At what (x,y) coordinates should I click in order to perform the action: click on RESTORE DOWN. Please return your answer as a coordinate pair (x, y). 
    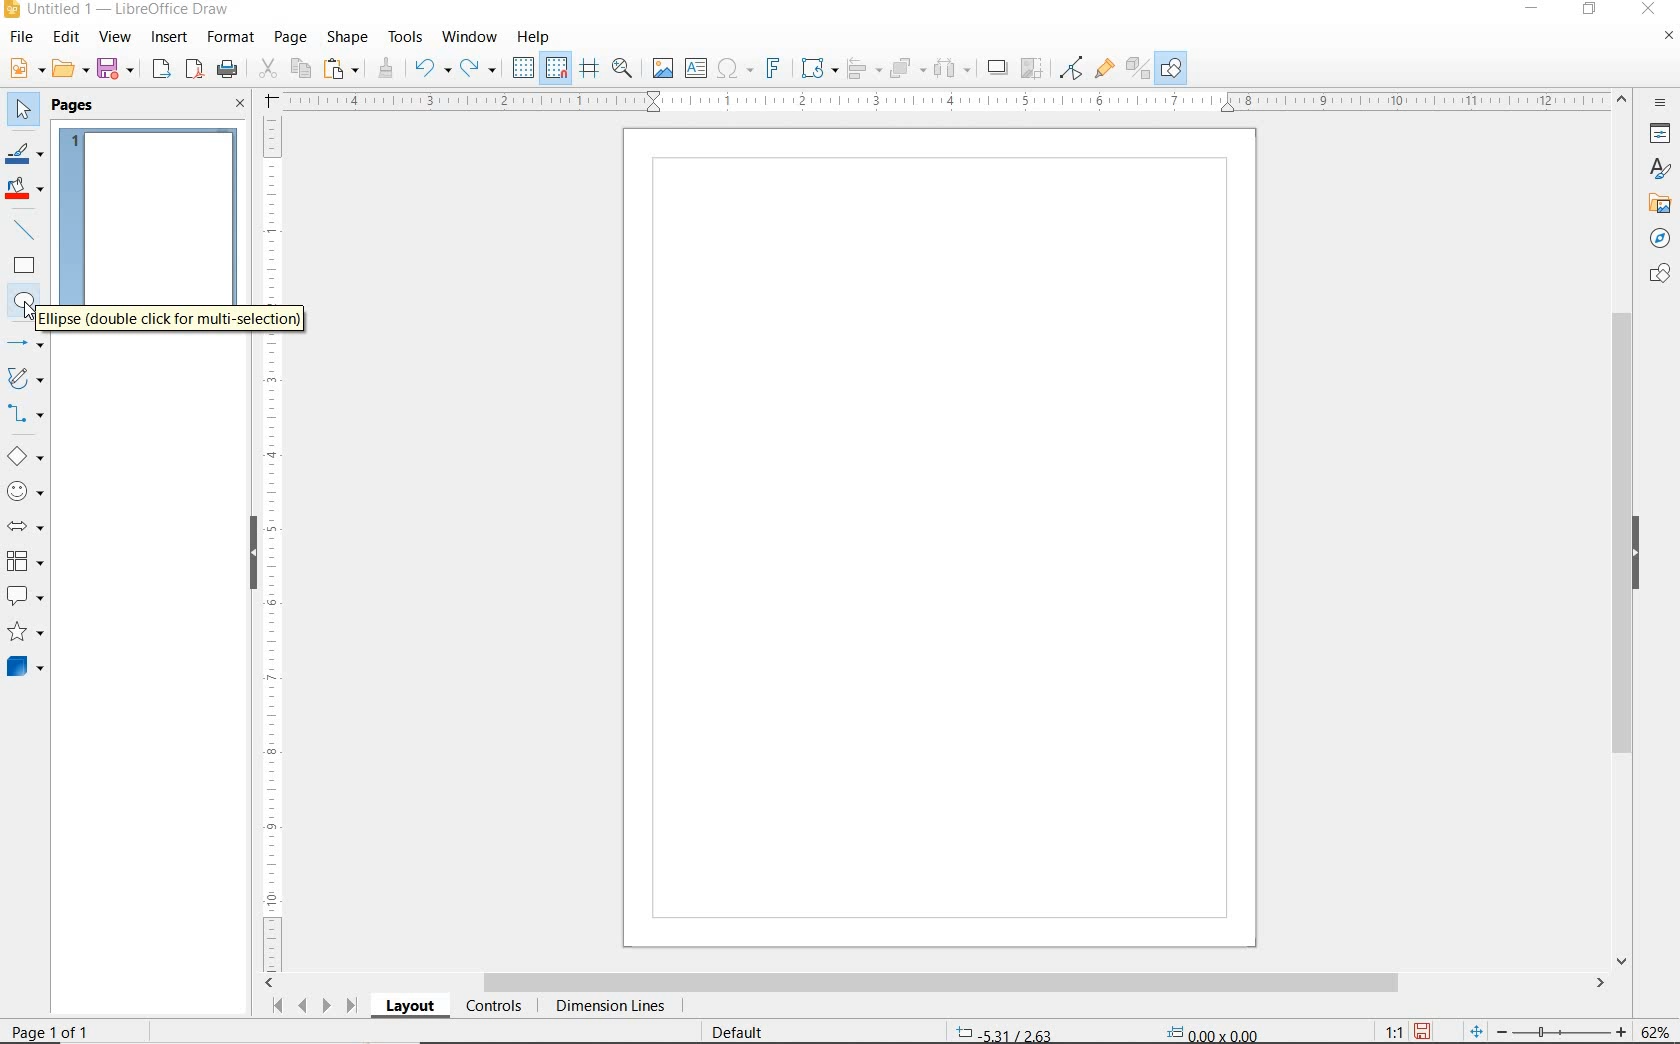
    Looking at the image, I should click on (1590, 10).